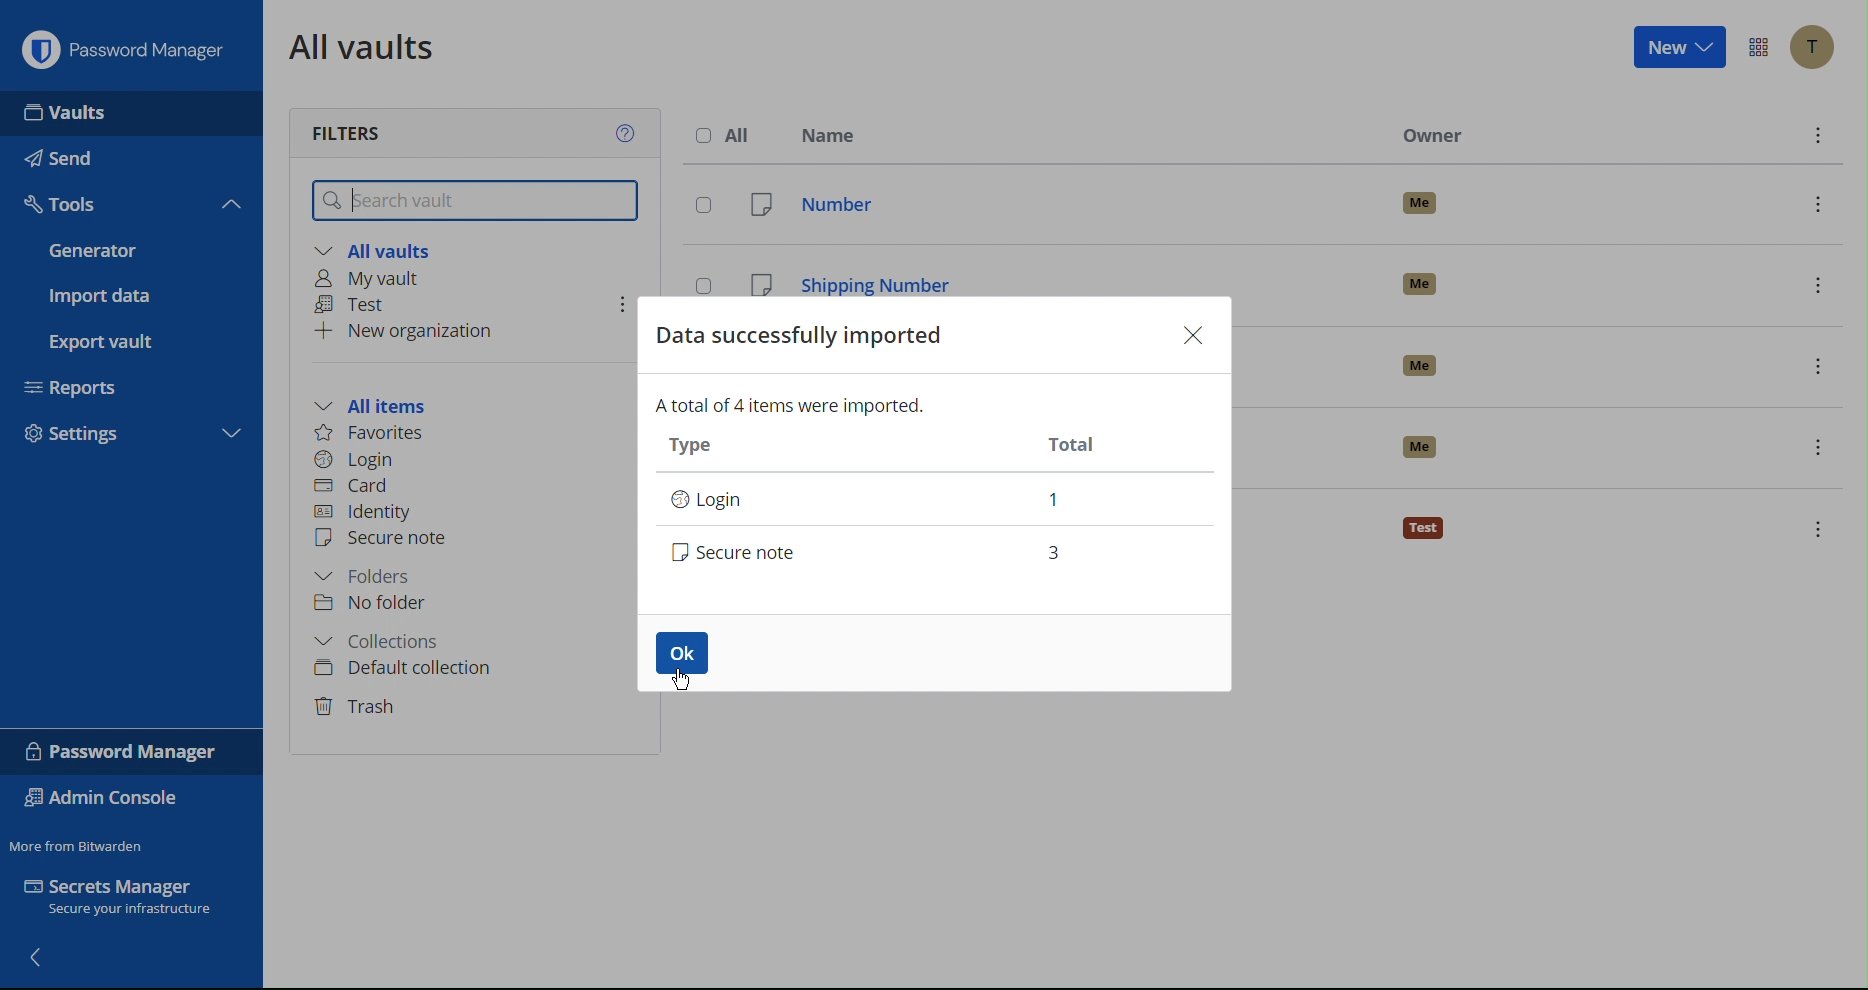  What do you see at coordinates (1817, 529) in the screenshot?
I see `options` at bounding box center [1817, 529].